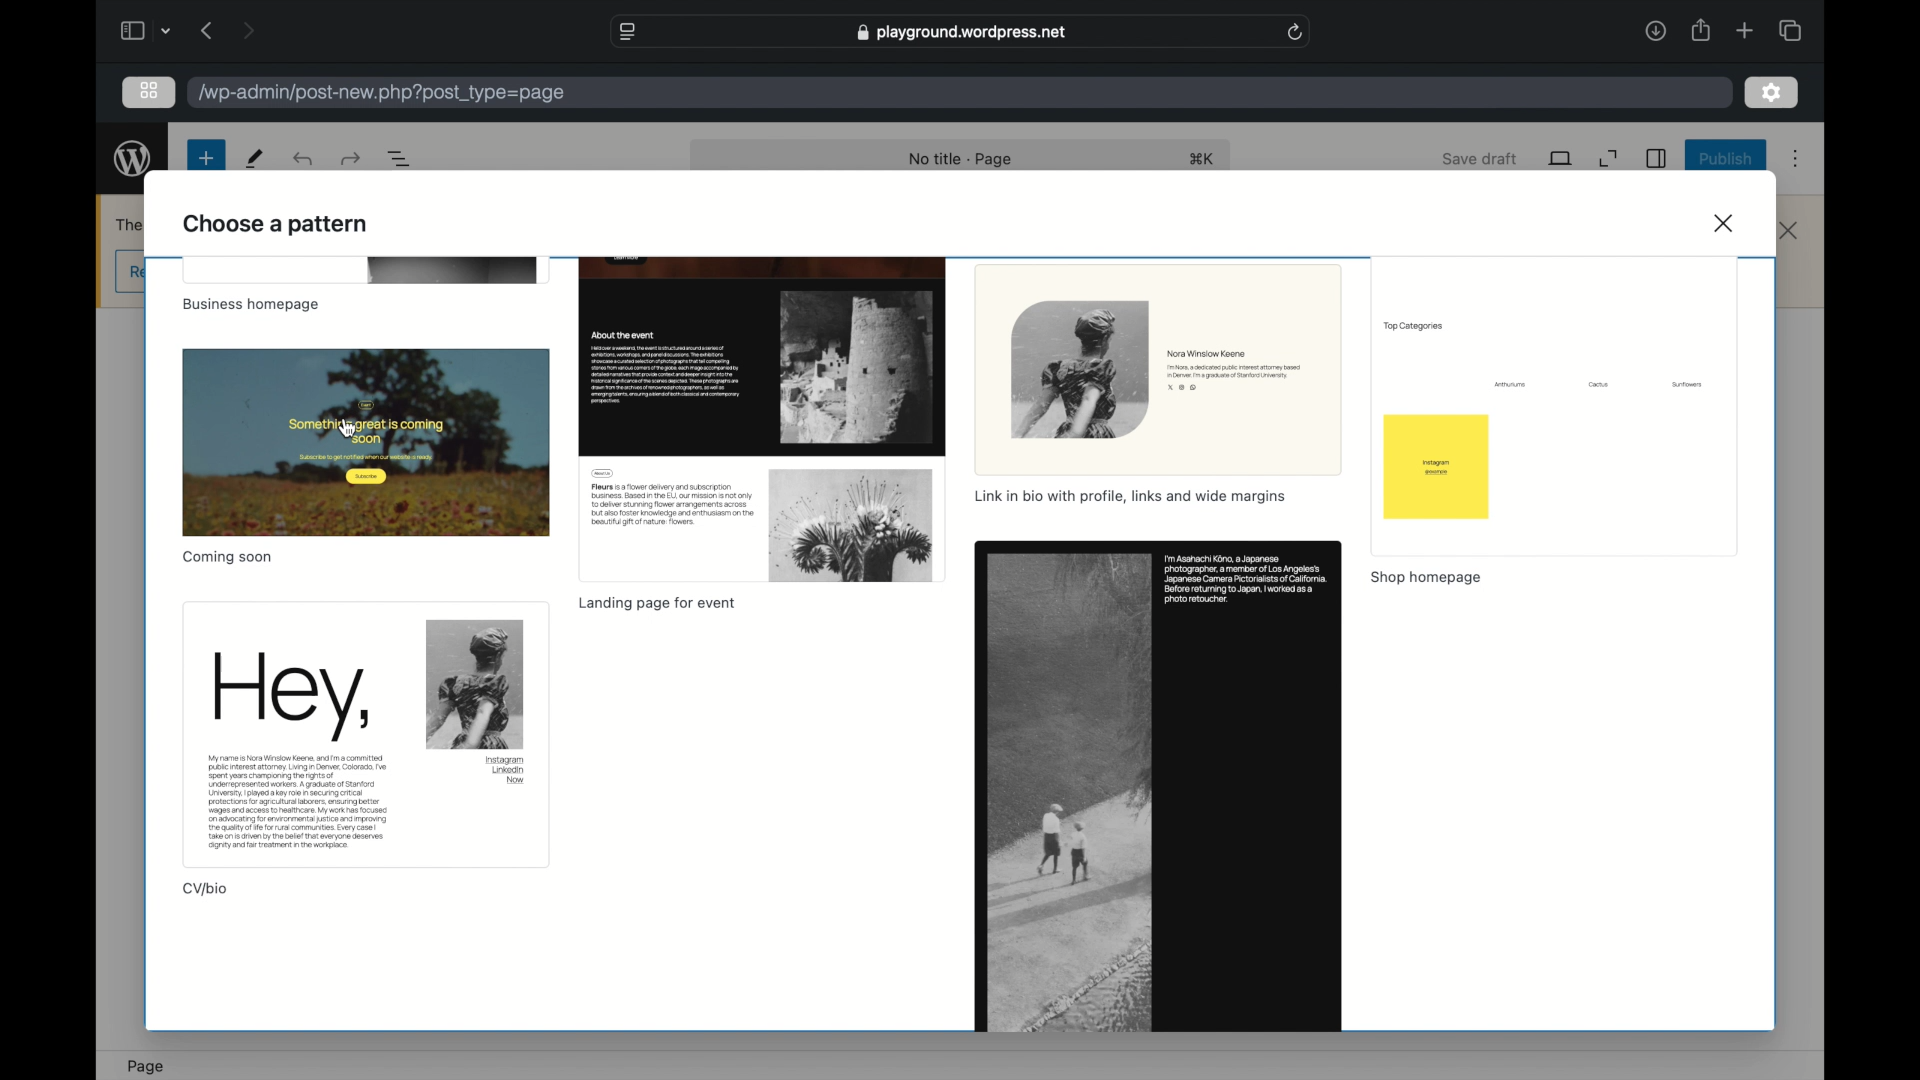 Image resolution: width=1920 pixels, height=1080 pixels. Describe the element at coordinates (763, 418) in the screenshot. I see `preview` at that location.